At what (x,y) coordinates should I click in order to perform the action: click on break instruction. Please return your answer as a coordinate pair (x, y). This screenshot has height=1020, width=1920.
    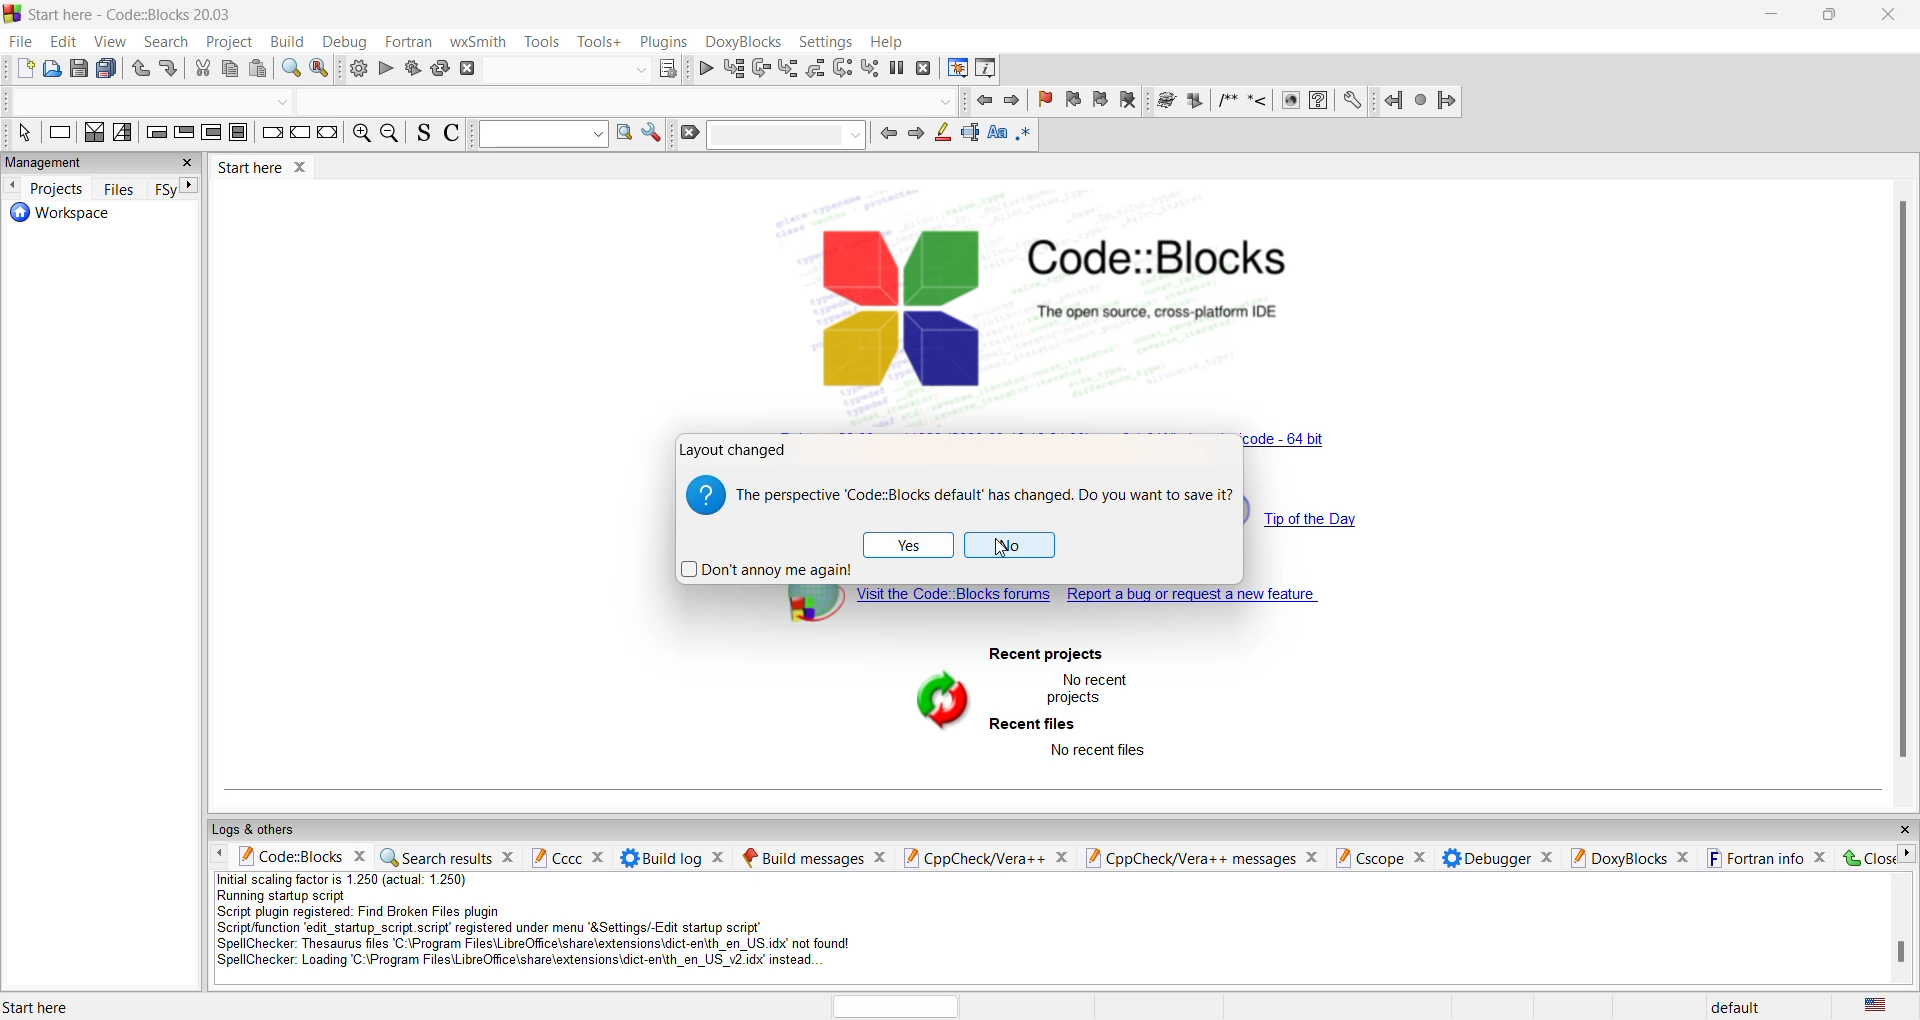
    Looking at the image, I should click on (273, 133).